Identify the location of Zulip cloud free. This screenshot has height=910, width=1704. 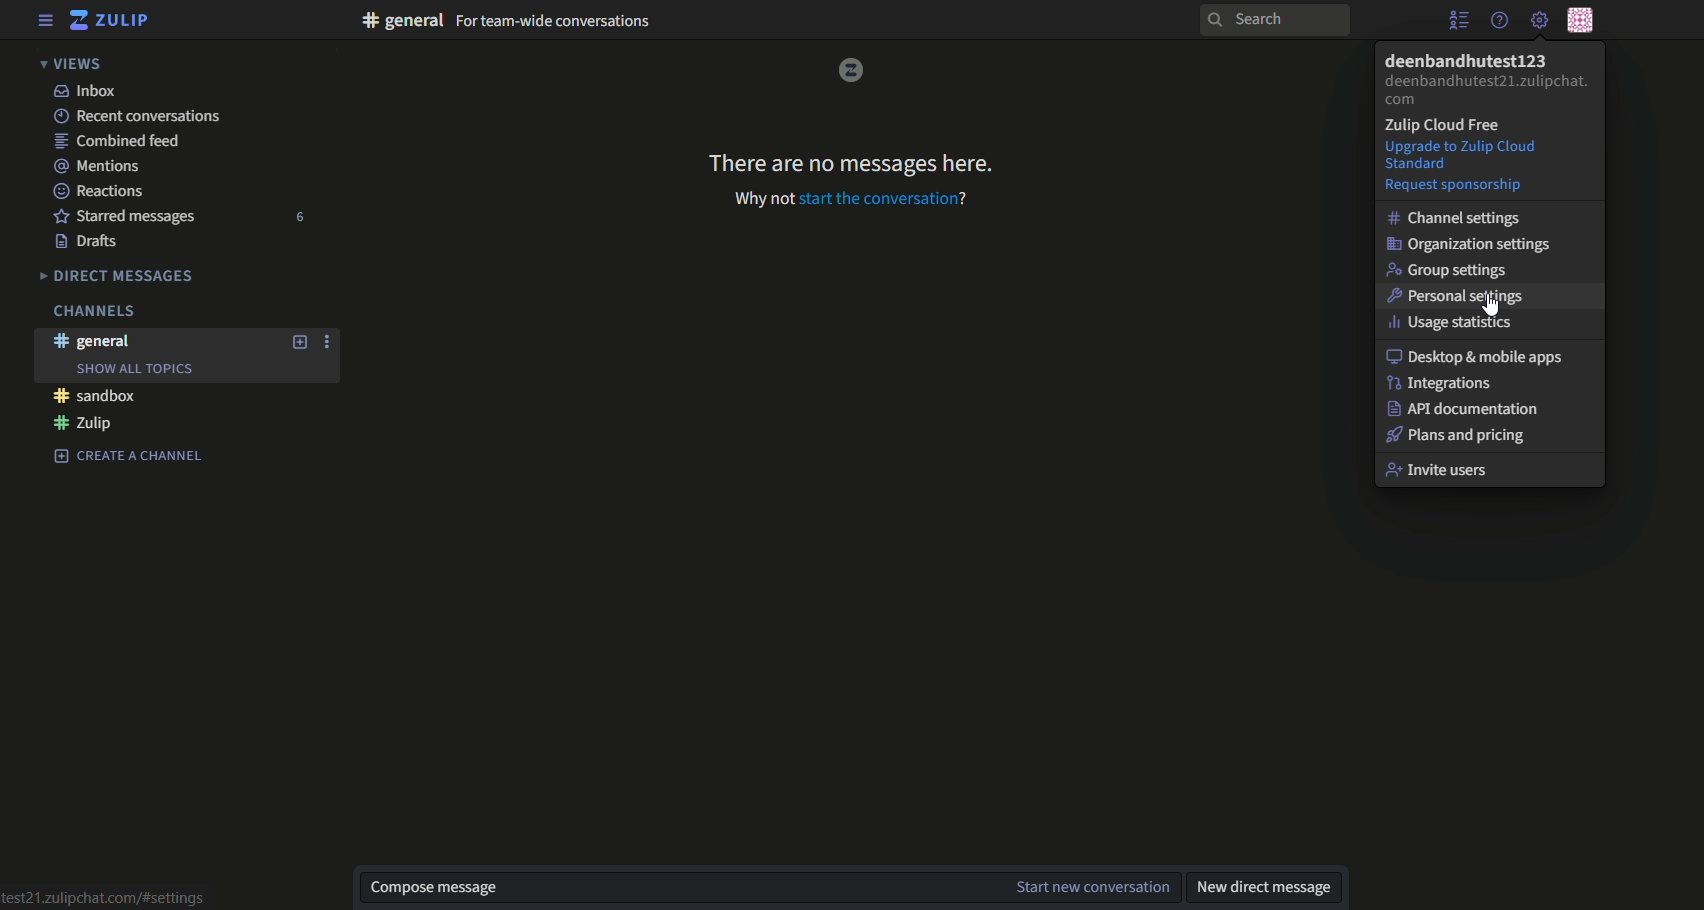
(1448, 125).